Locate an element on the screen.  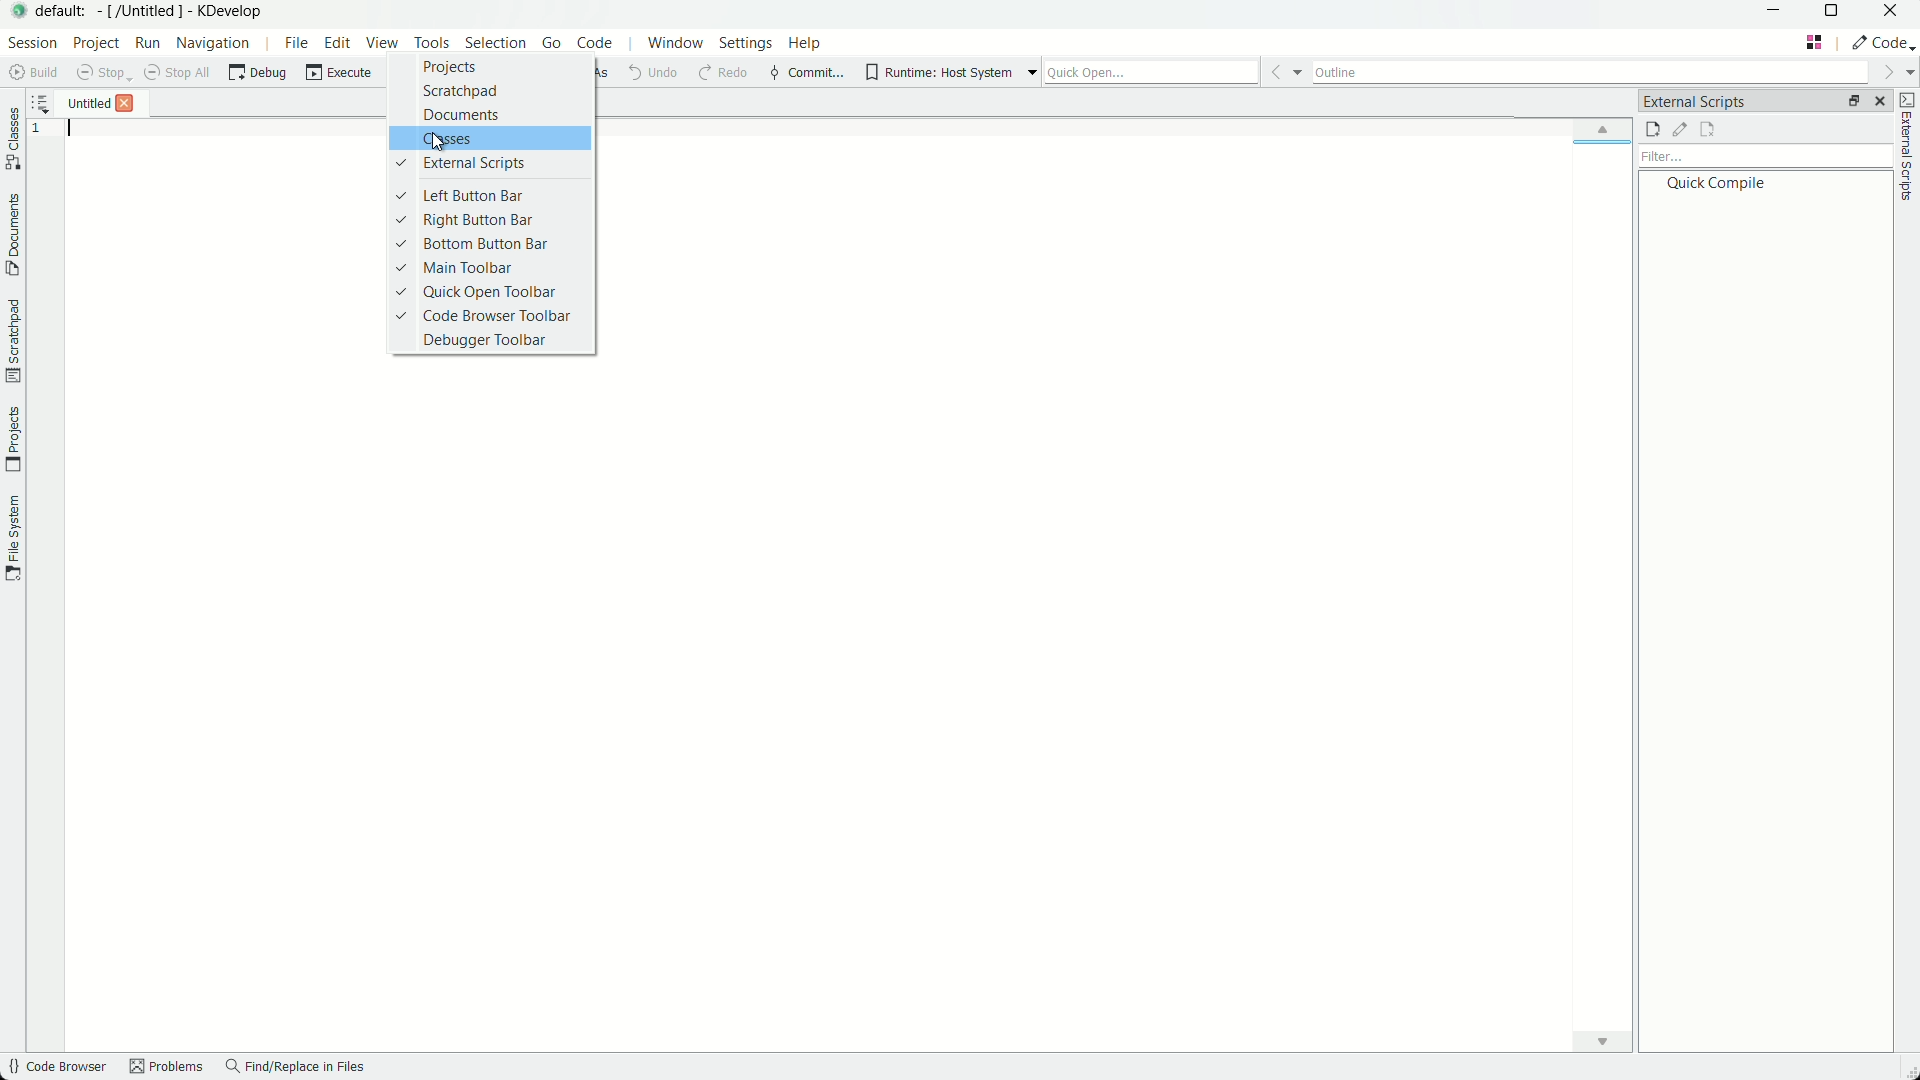
maximize or restore is located at coordinates (1833, 15).